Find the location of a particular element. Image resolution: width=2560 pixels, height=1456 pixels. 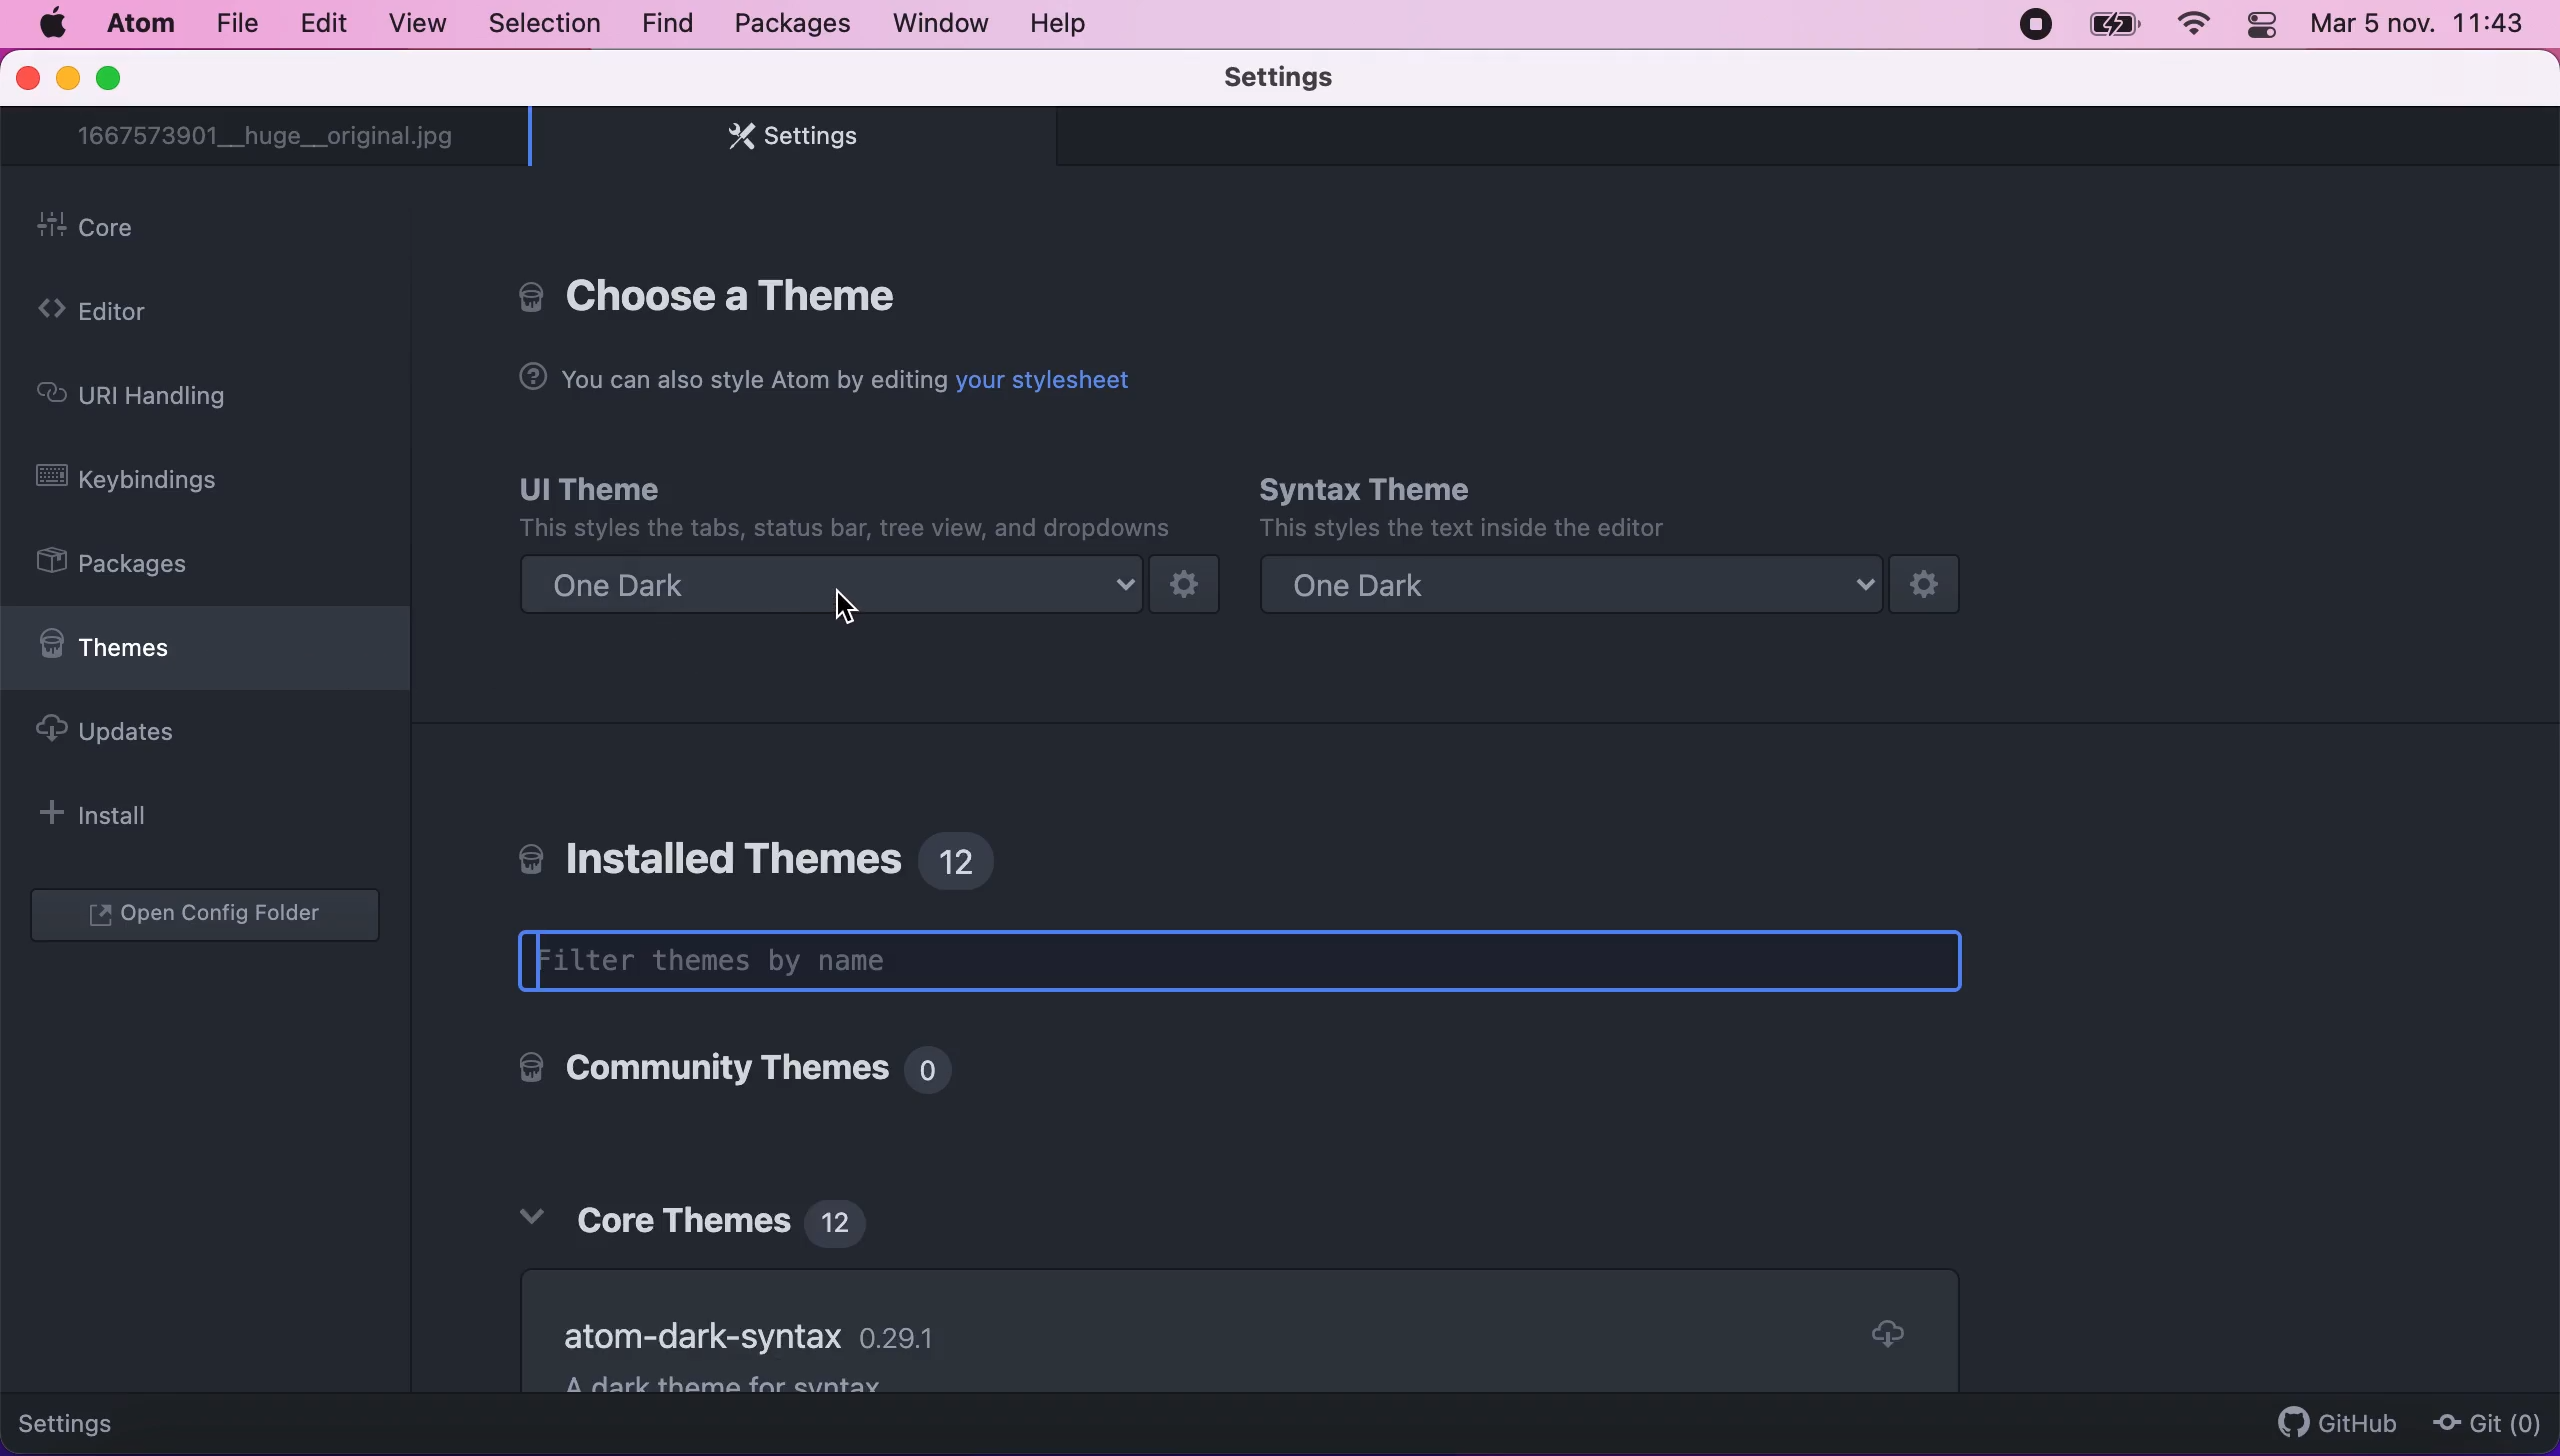

packages is located at coordinates (141, 566).